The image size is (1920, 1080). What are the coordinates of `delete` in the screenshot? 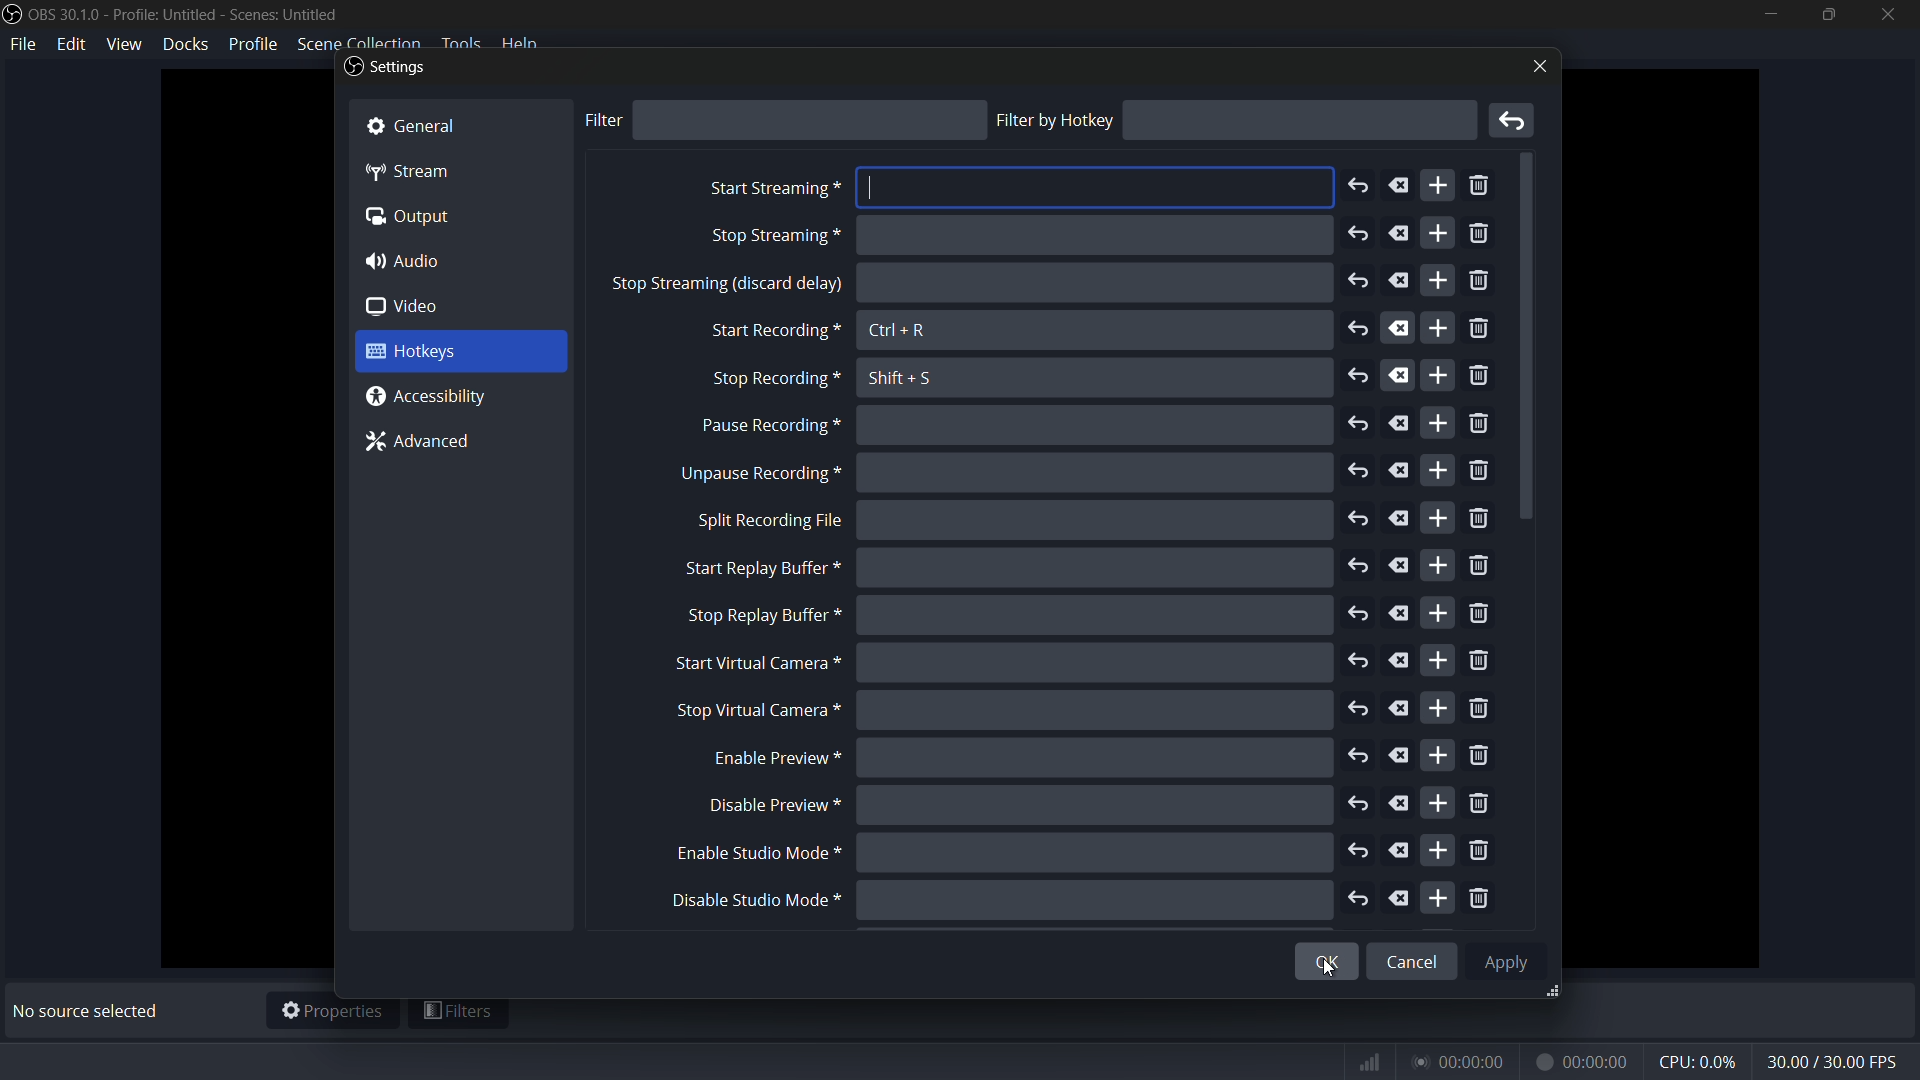 It's located at (1399, 184).